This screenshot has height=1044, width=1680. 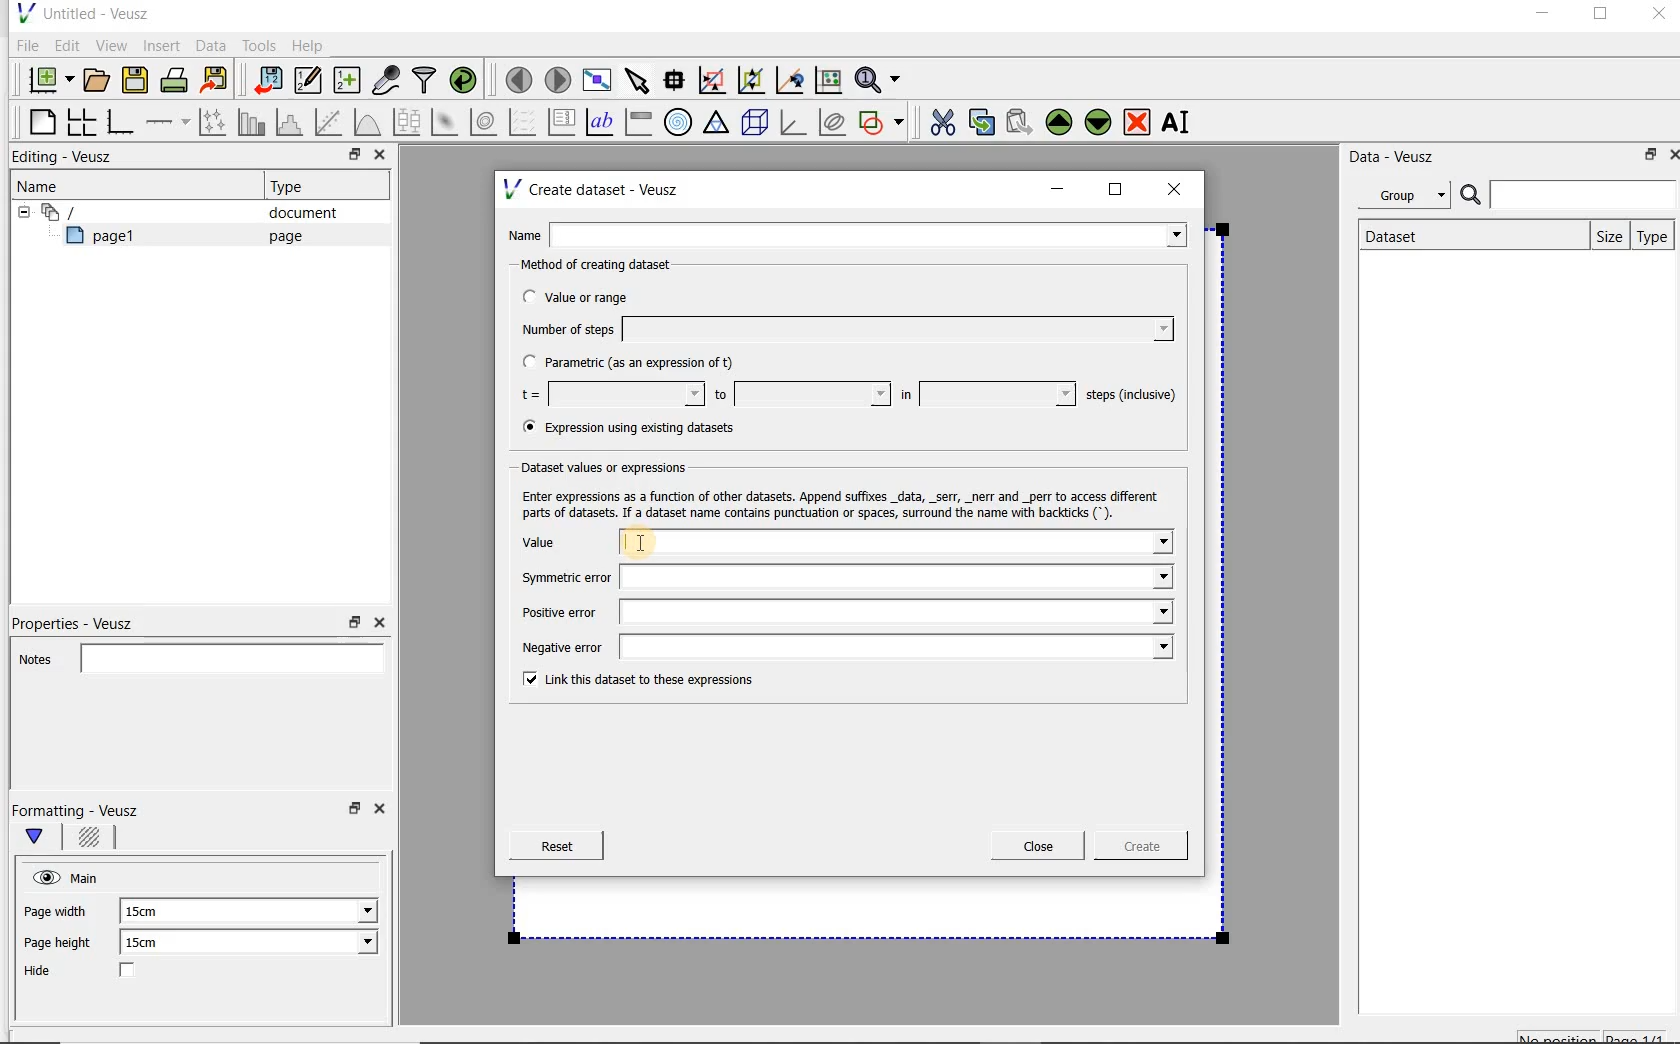 I want to click on rename the selected widget, so click(x=1180, y=122).